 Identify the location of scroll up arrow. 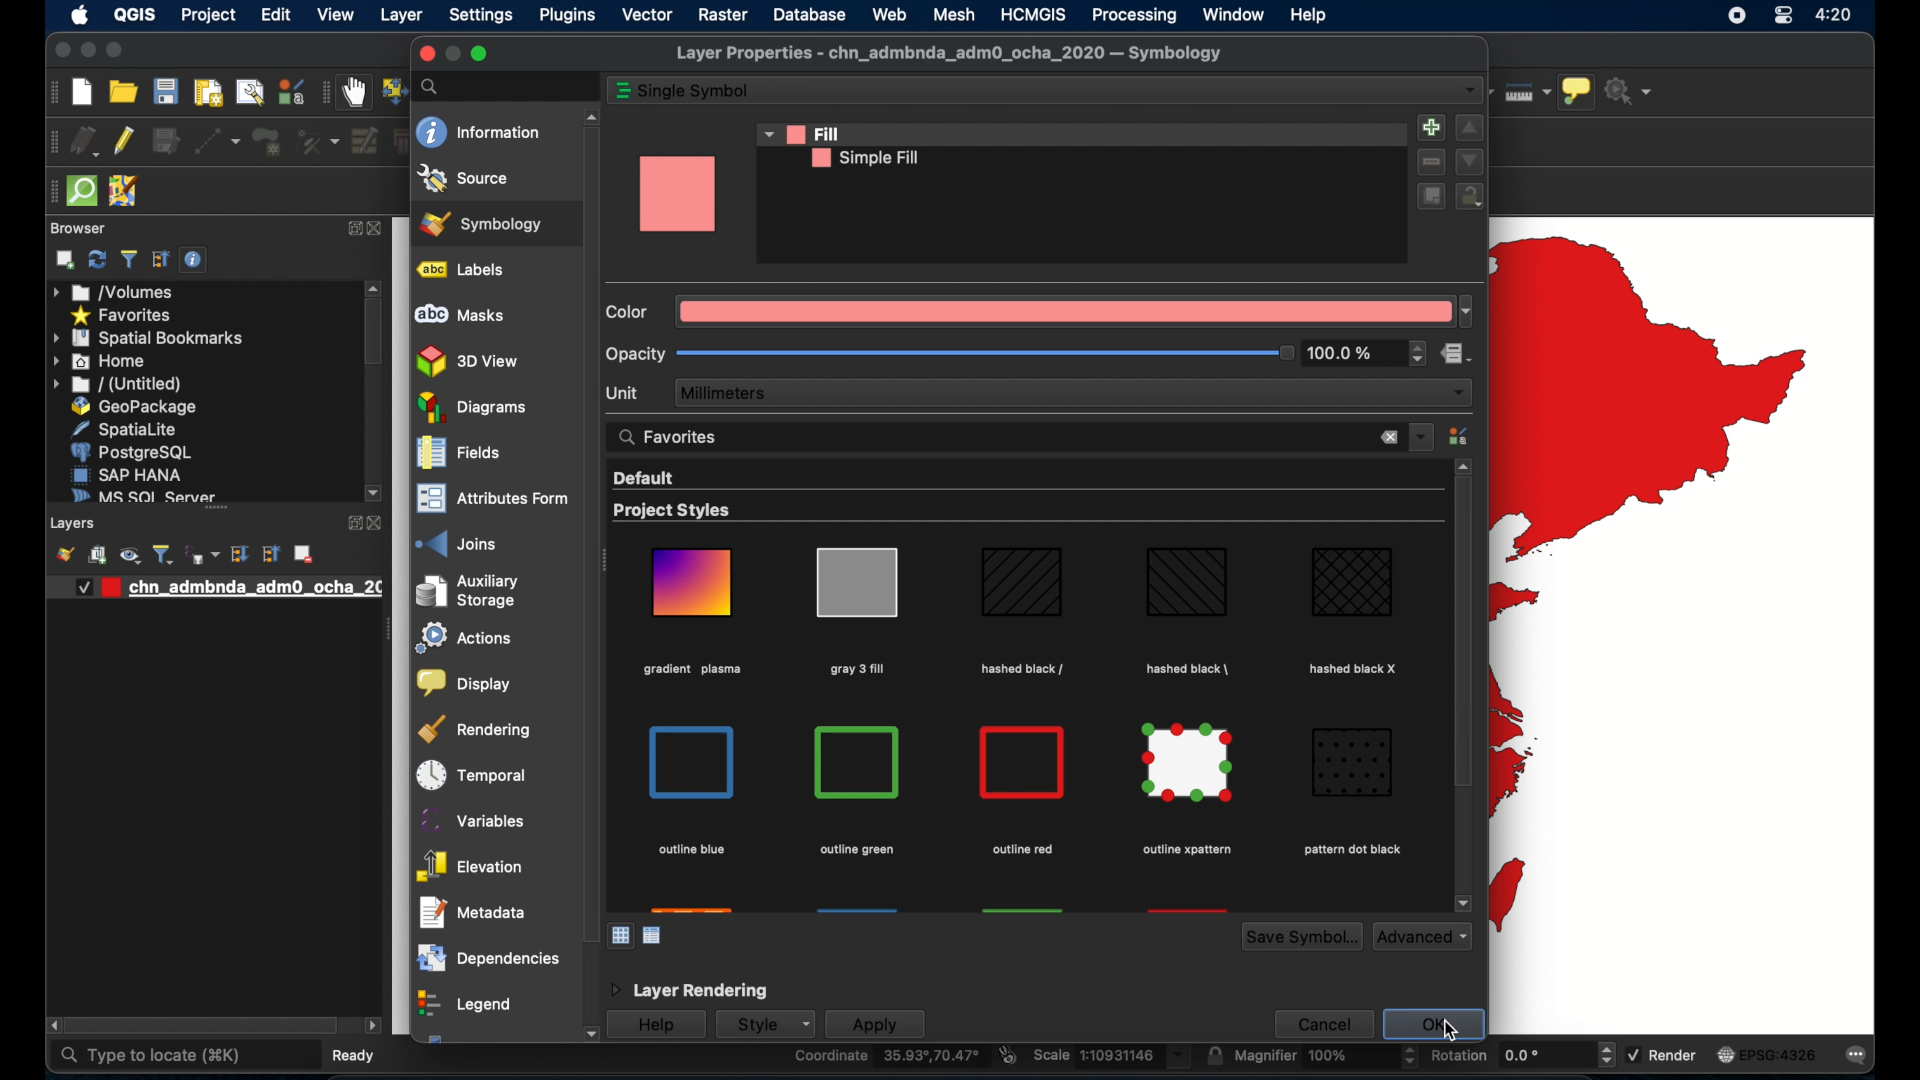
(588, 114).